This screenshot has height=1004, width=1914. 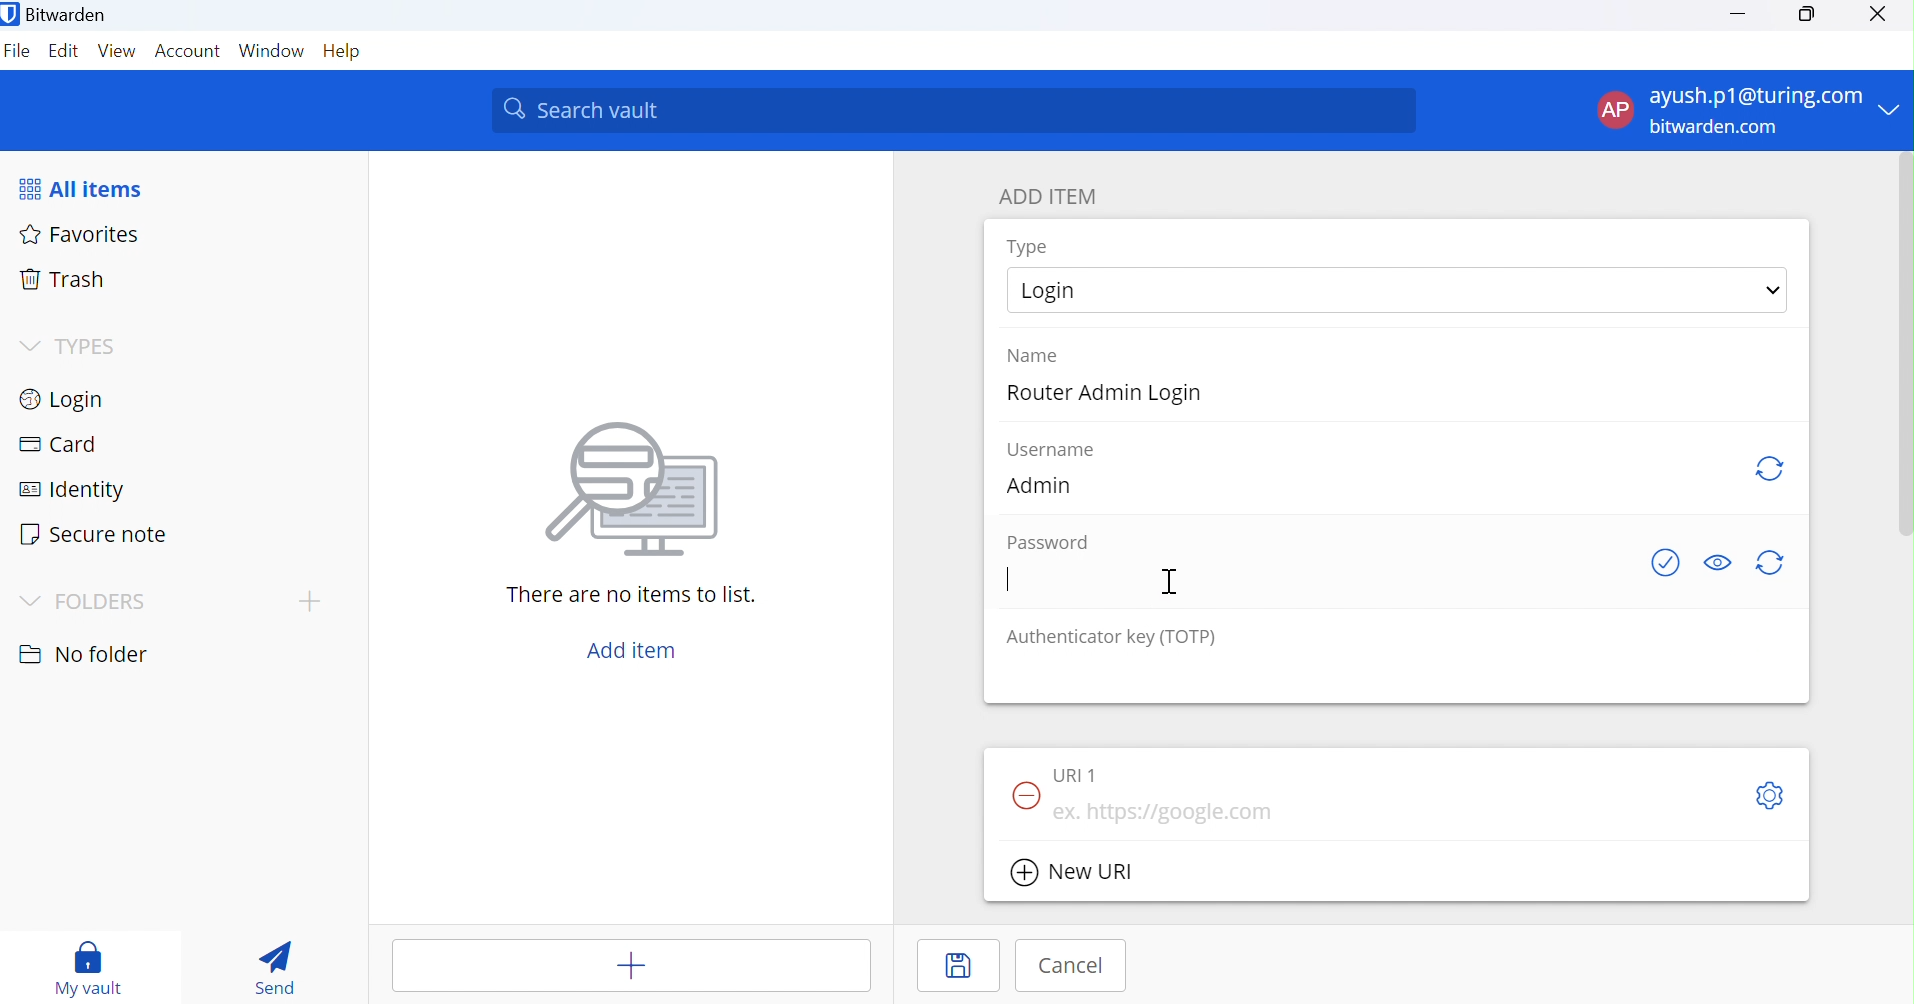 What do you see at coordinates (1045, 541) in the screenshot?
I see `Password` at bounding box center [1045, 541].